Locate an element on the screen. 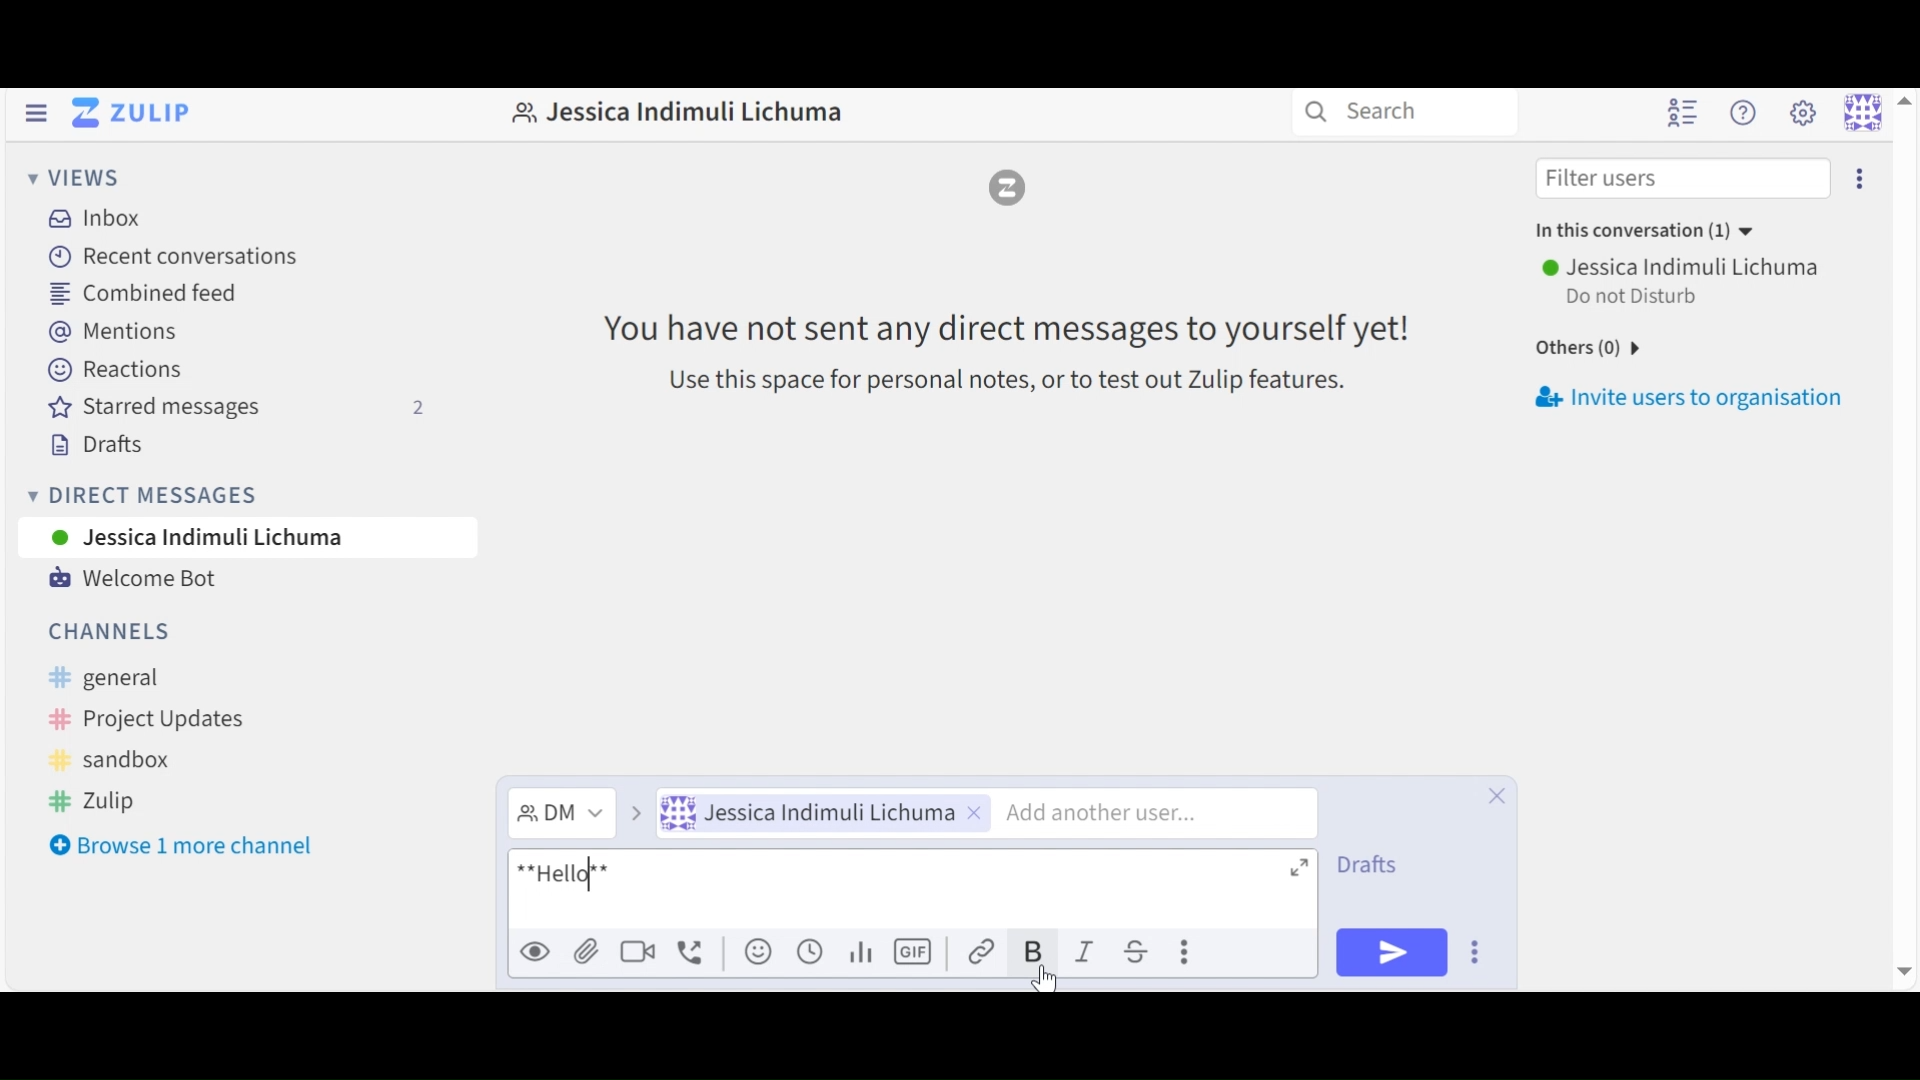  Welcome Bot is located at coordinates (133, 581).